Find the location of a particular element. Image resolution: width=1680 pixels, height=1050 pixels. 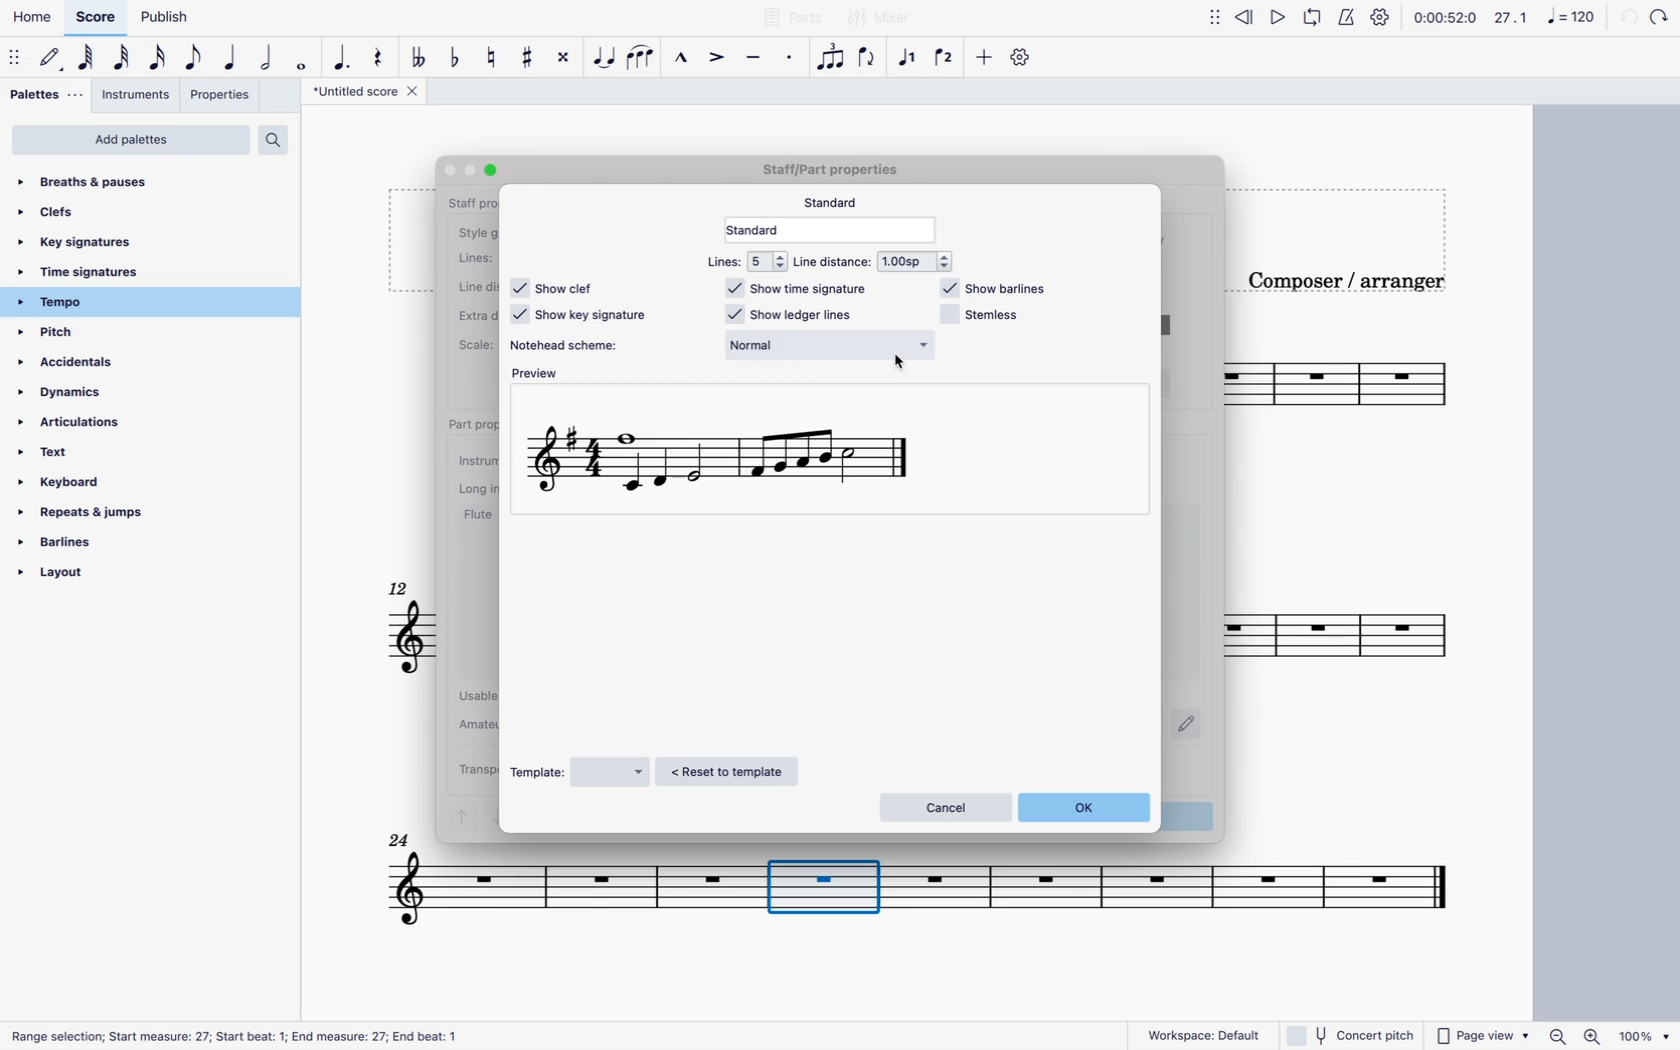

16th note is located at coordinates (158, 58).